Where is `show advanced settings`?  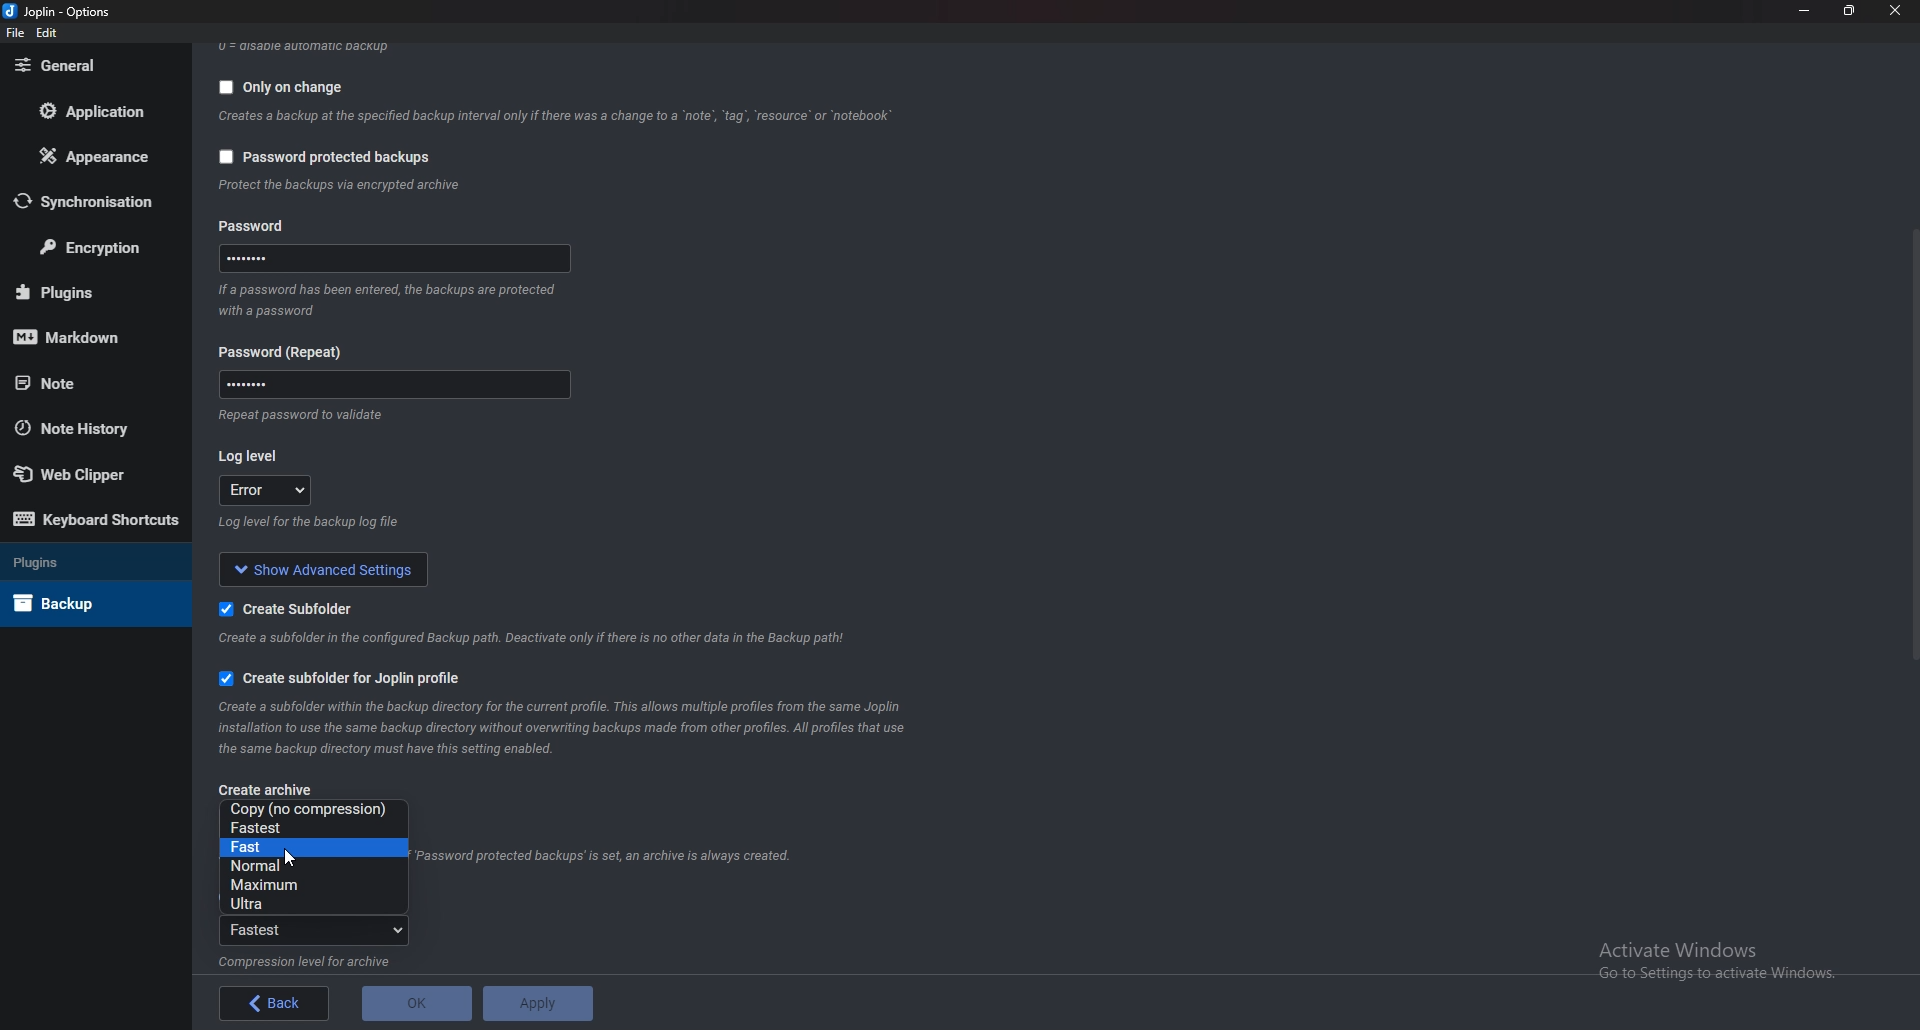 show advanced settings is located at coordinates (324, 570).